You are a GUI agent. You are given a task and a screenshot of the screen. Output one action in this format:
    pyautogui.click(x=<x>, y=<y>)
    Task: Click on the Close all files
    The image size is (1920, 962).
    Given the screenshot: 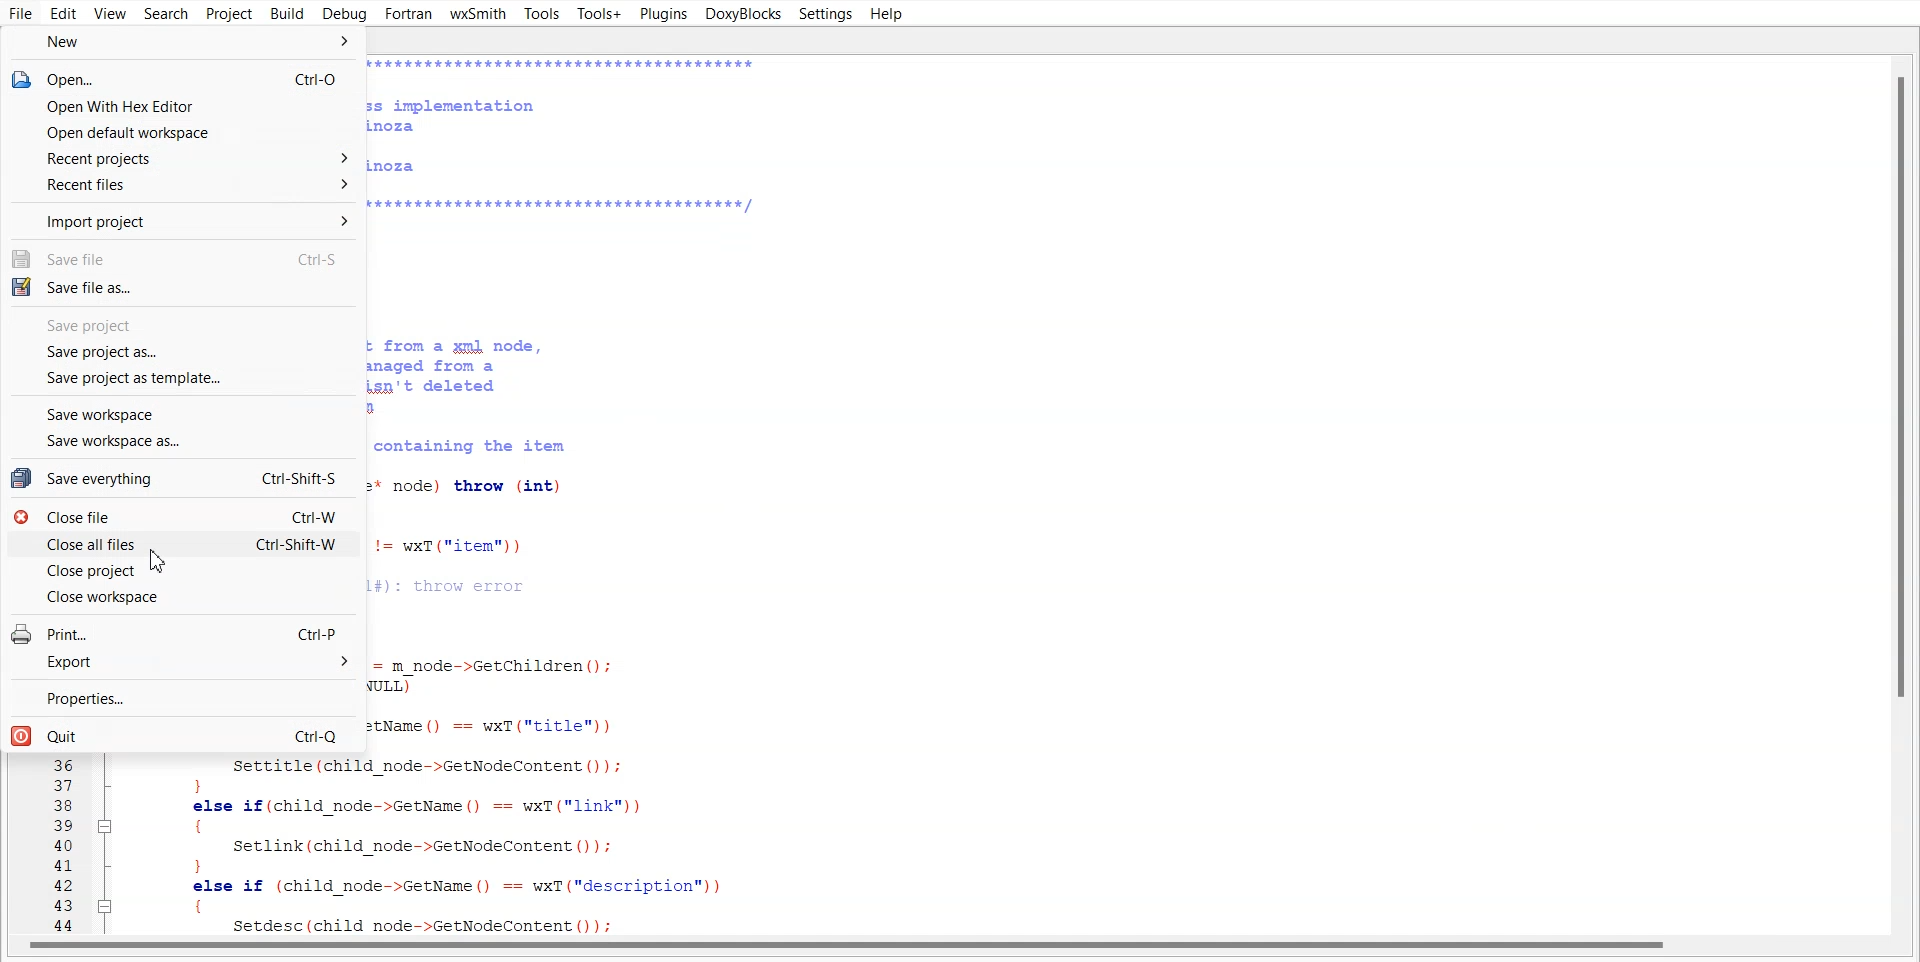 What is the action you would take?
    pyautogui.click(x=184, y=545)
    